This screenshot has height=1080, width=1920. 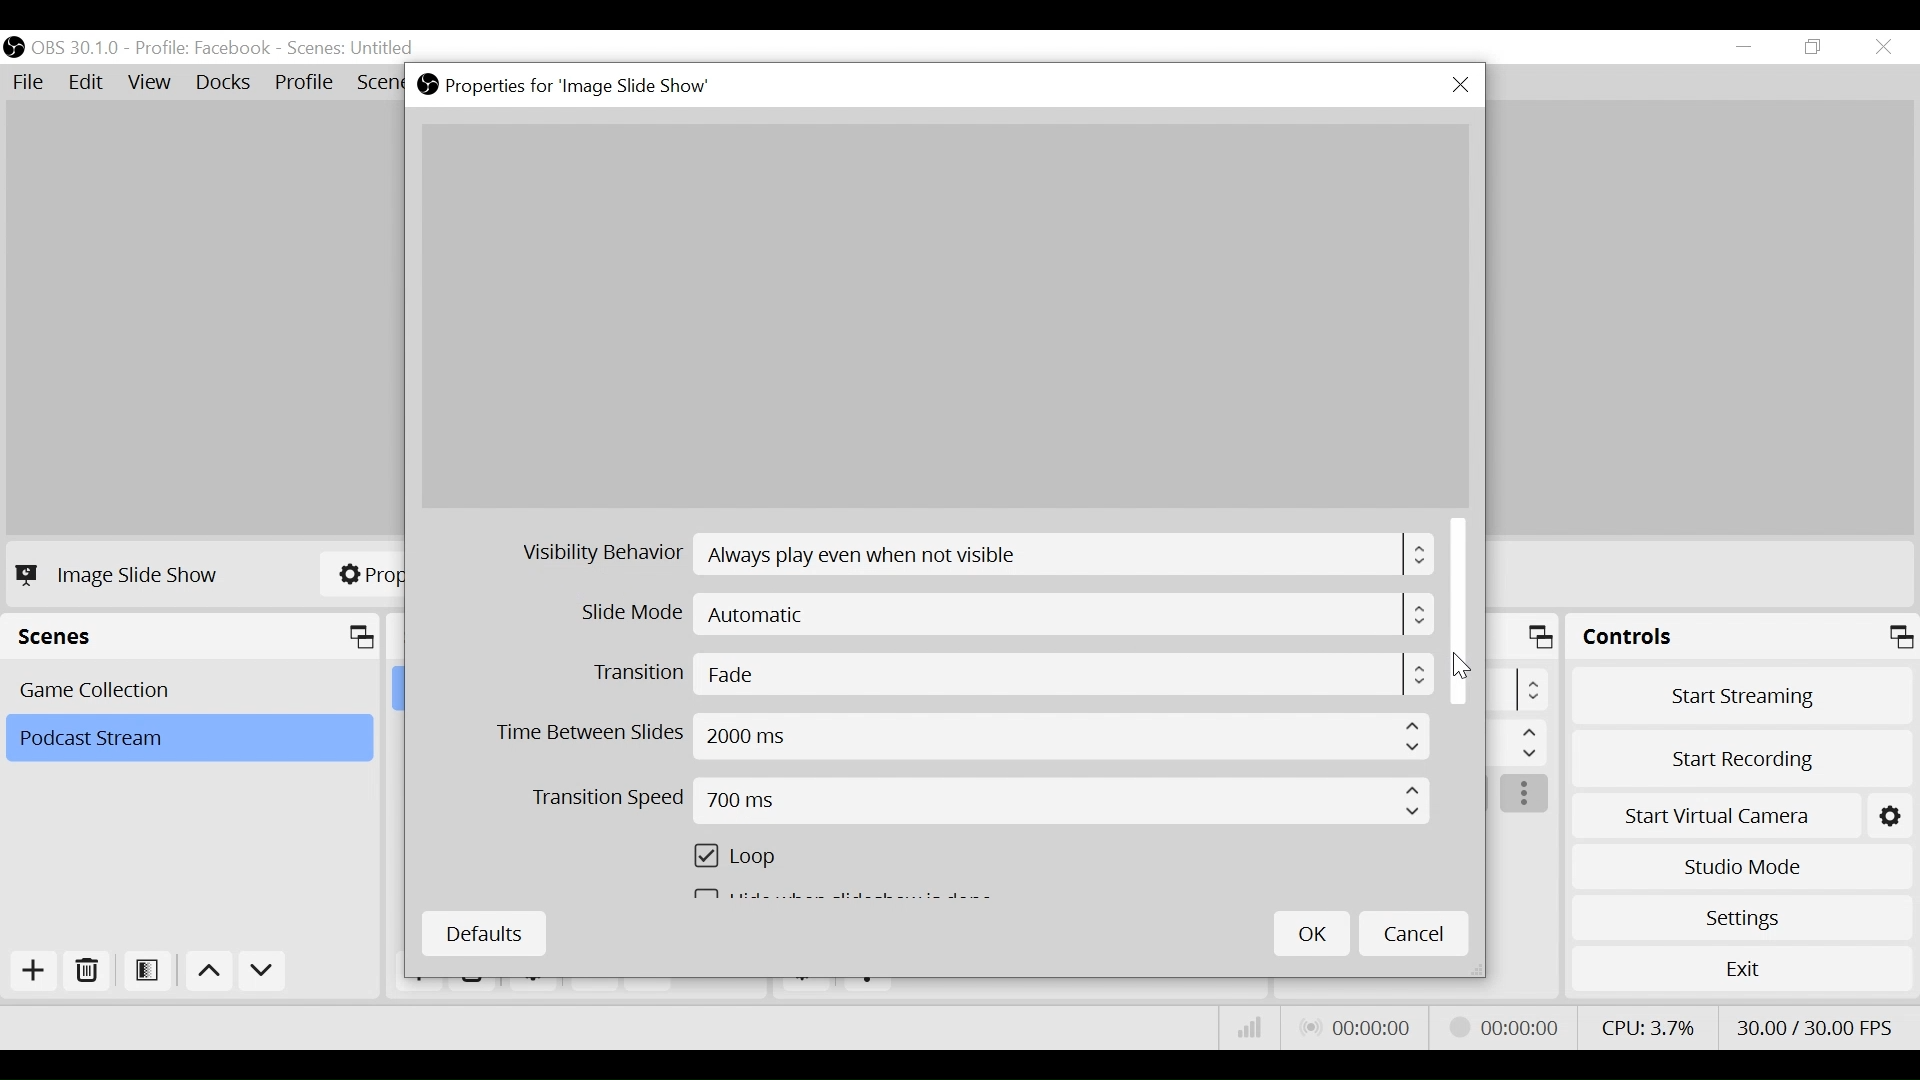 I want to click on Frame Per Second, so click(x=1814, y=1023).